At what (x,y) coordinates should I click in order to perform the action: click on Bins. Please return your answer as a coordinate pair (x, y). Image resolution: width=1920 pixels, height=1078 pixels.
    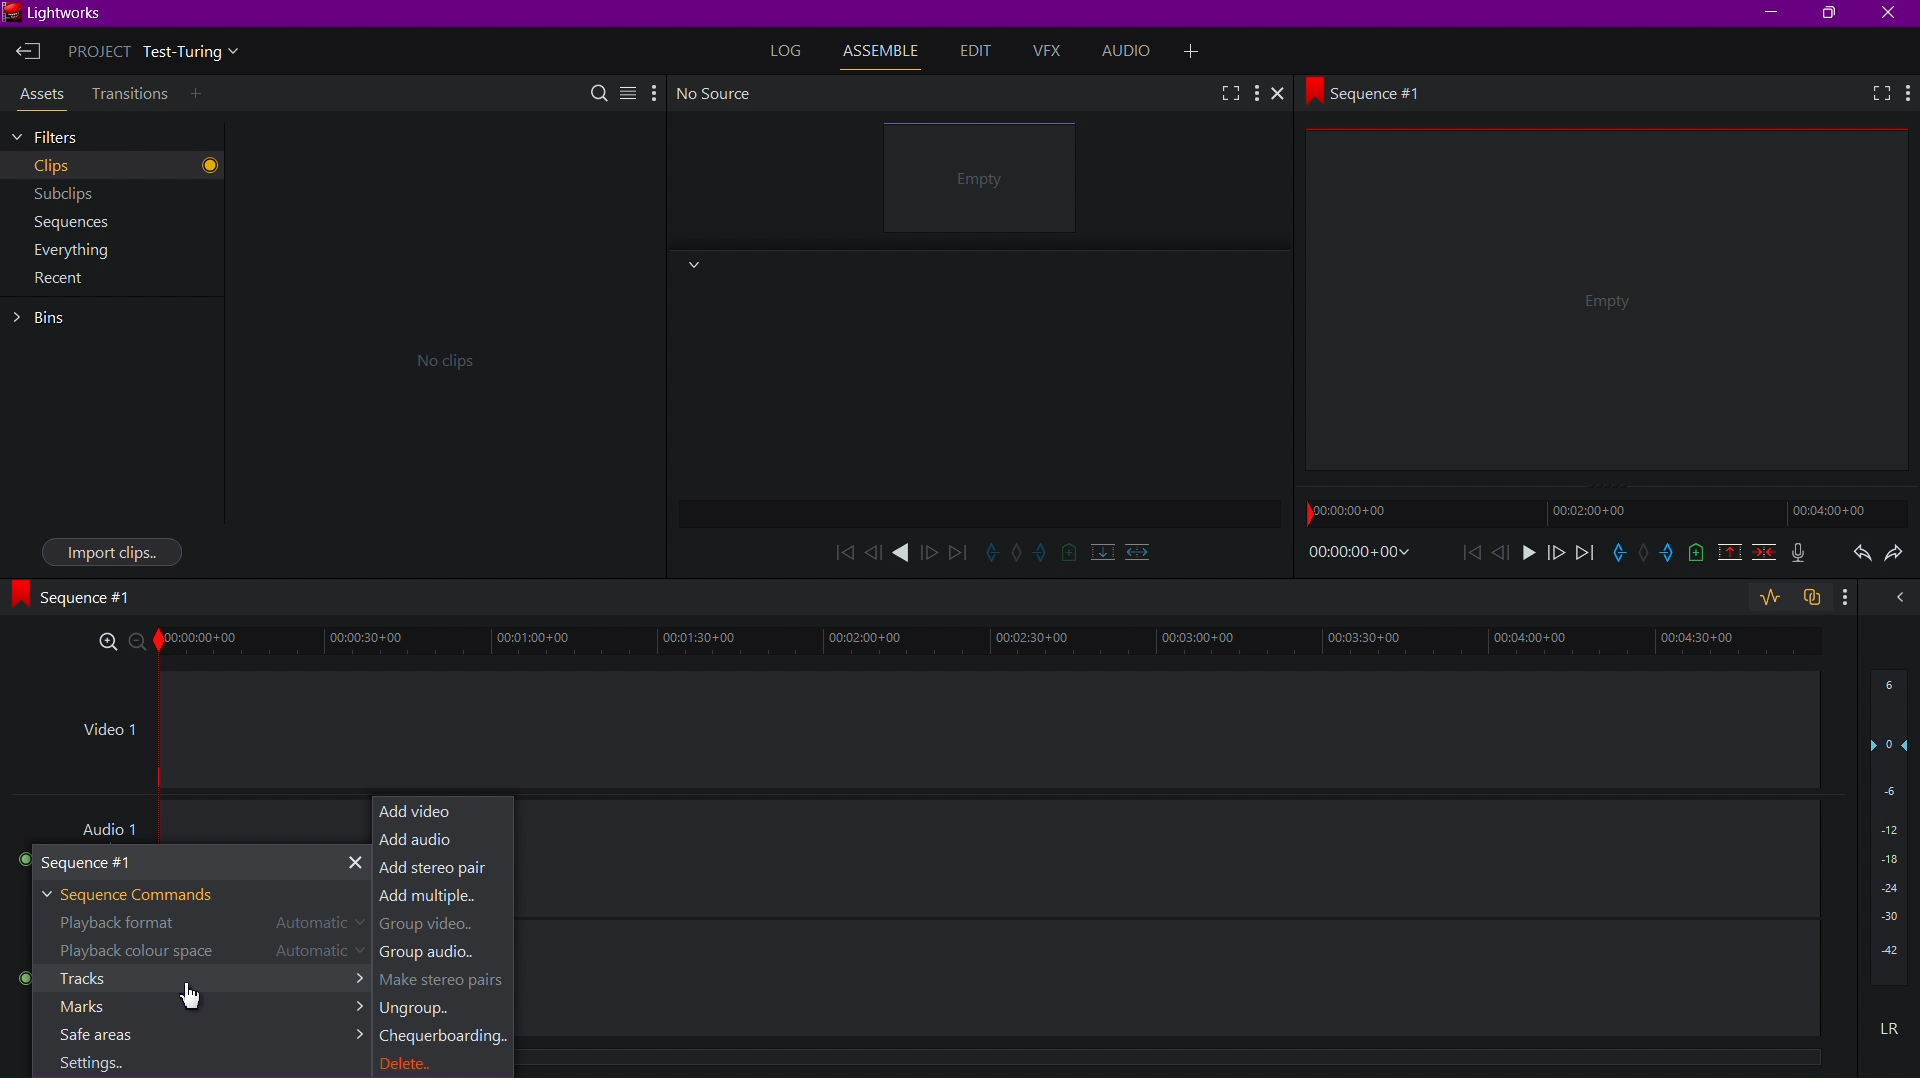
    Looking at the image, I should click on (49, 318).